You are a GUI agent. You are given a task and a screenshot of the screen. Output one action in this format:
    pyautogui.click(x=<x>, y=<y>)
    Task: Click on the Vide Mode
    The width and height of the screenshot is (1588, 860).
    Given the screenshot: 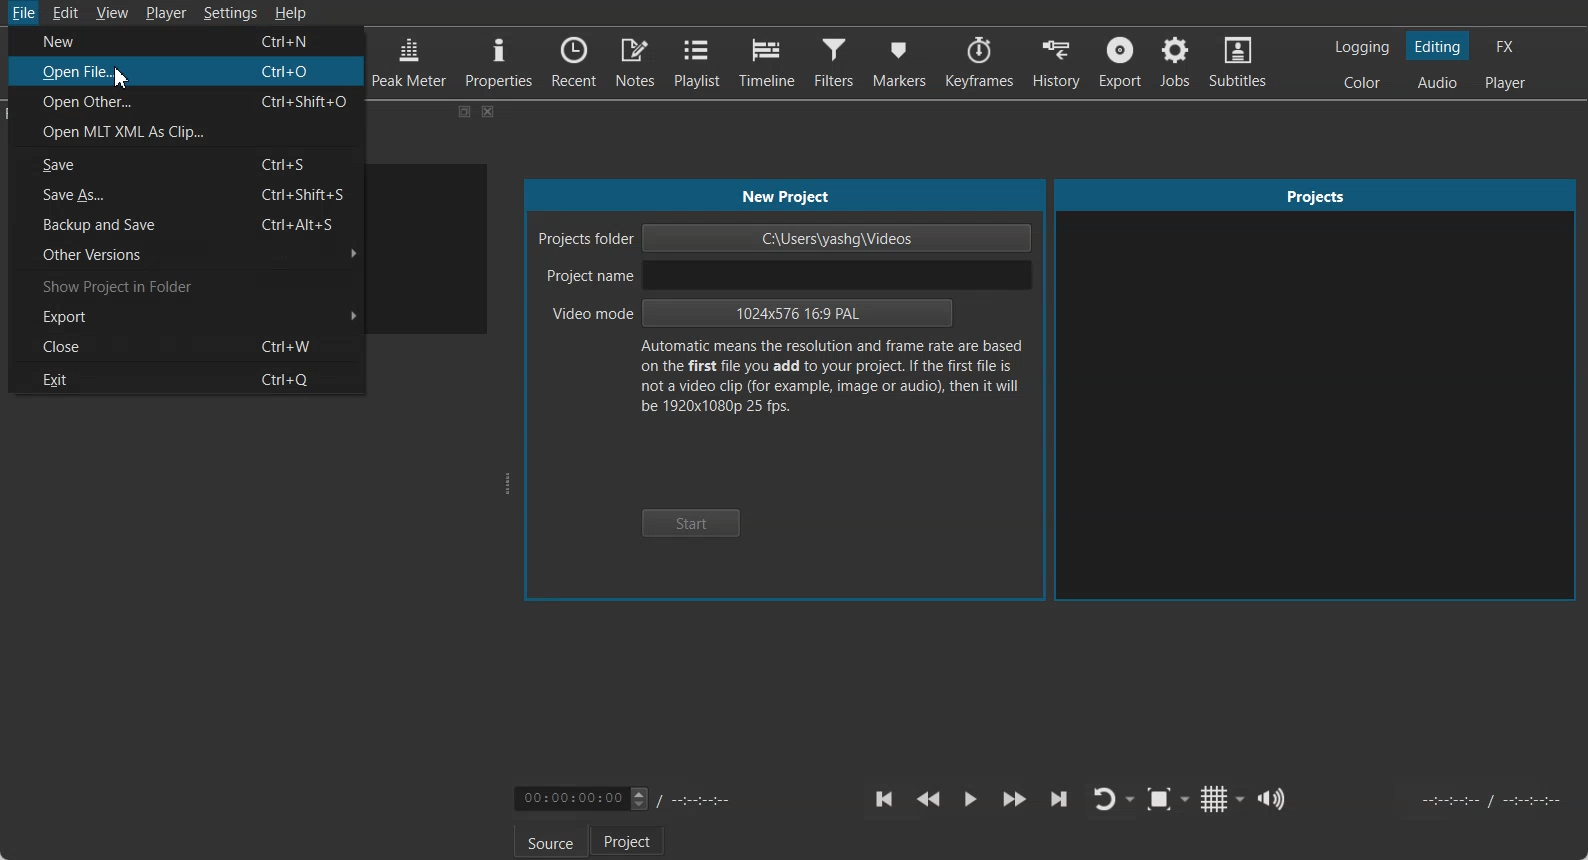 What is the action you would take?
    pyautogui.click(x=752, y=315)
    